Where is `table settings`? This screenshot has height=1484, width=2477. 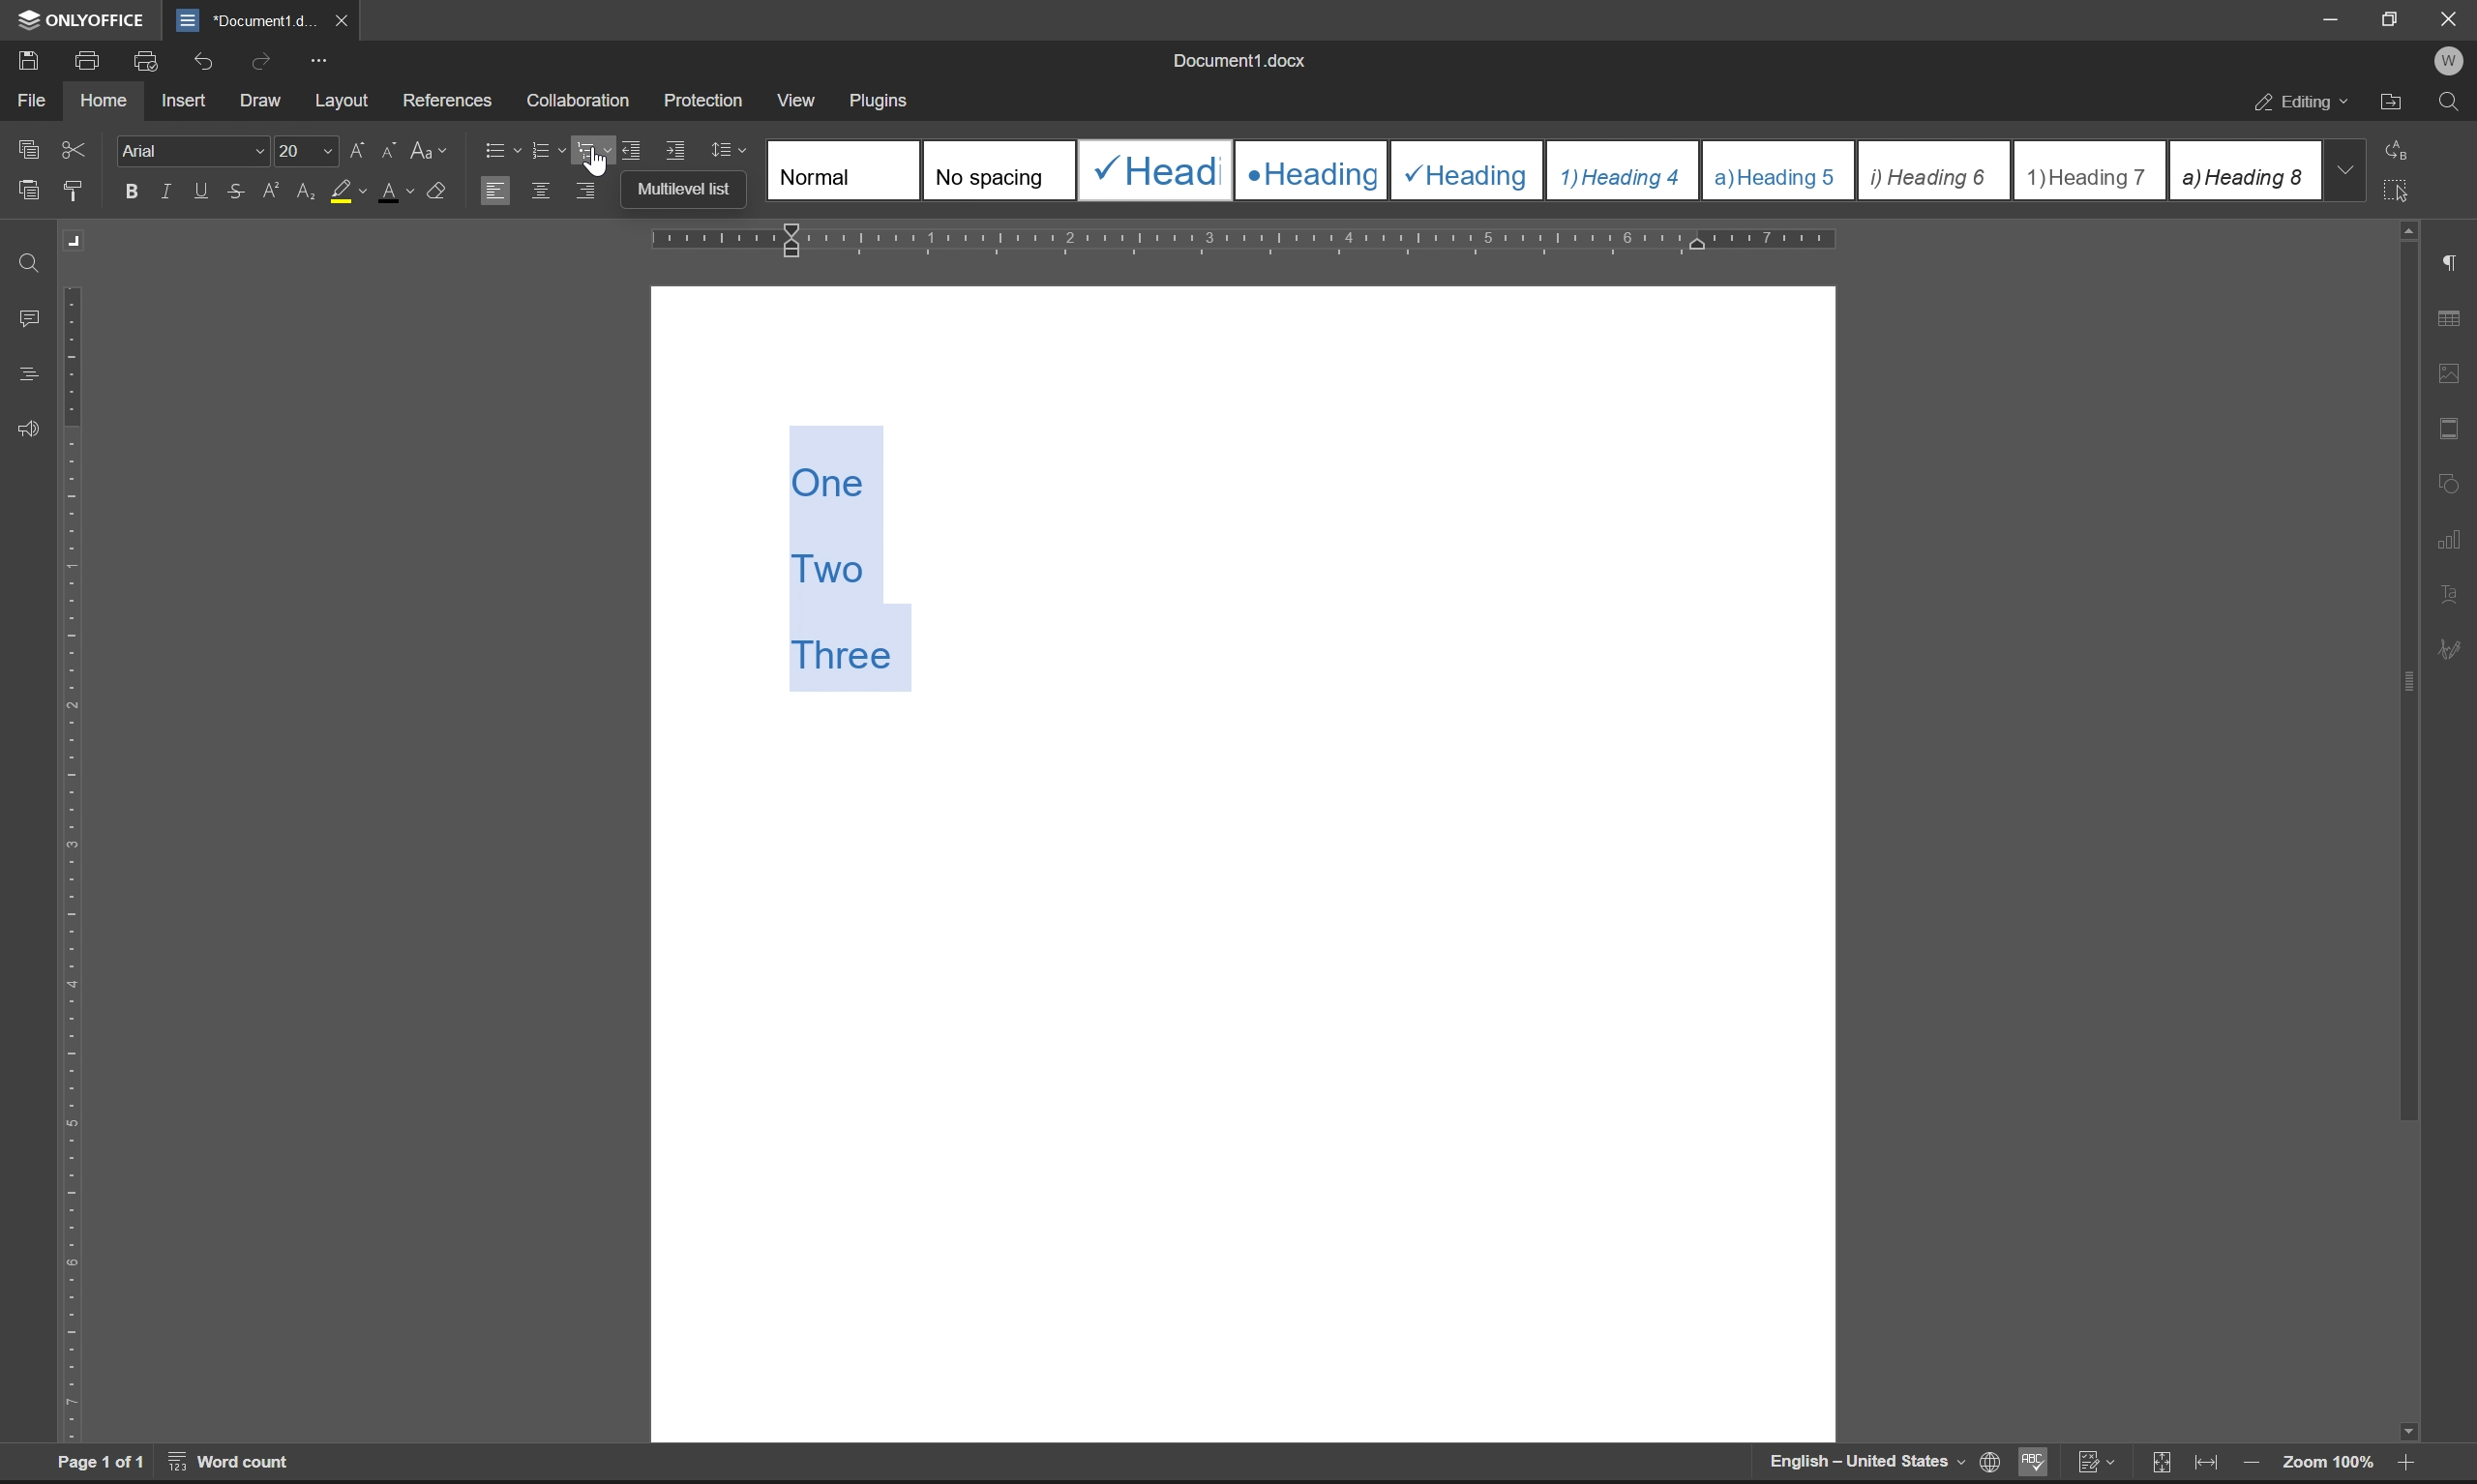 table settings is located at coordinates (2448, 320).